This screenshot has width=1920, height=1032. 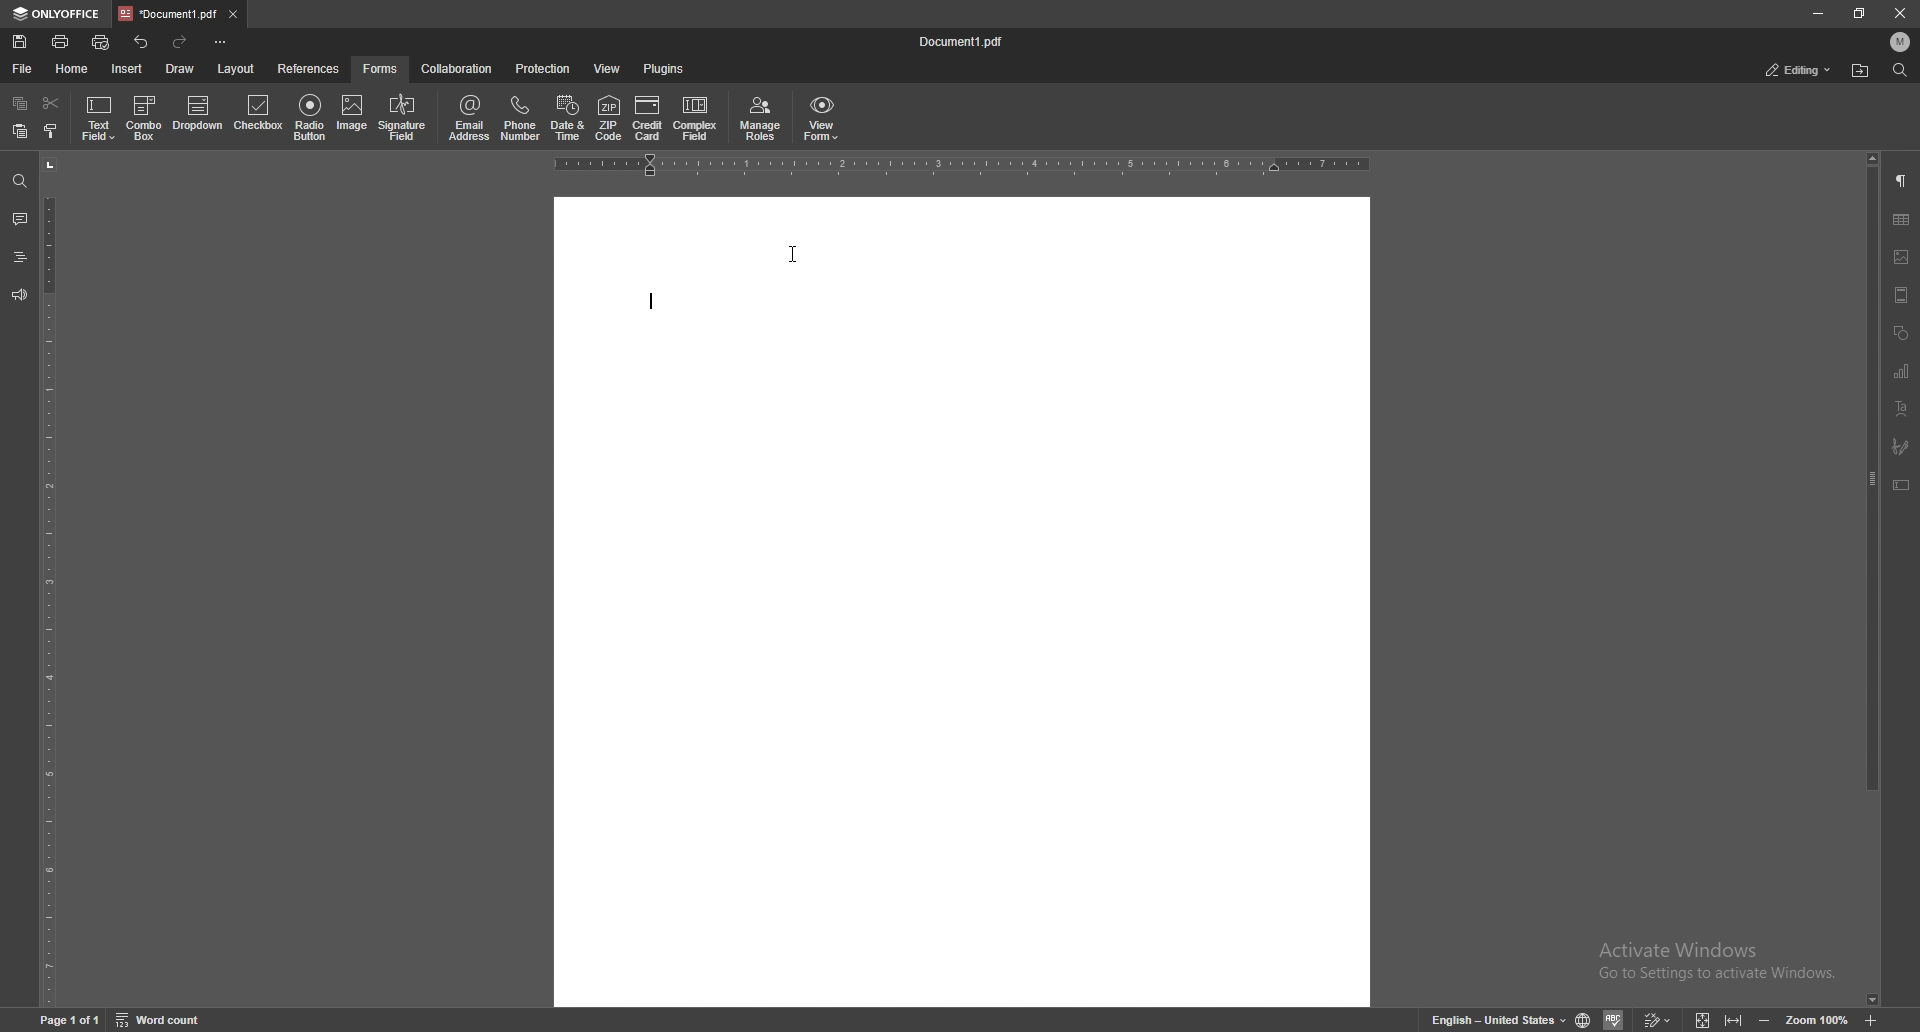 What do you see at coordinates (73, 69) in the screenshot?
I see `home` at bounding box center [73, 69].